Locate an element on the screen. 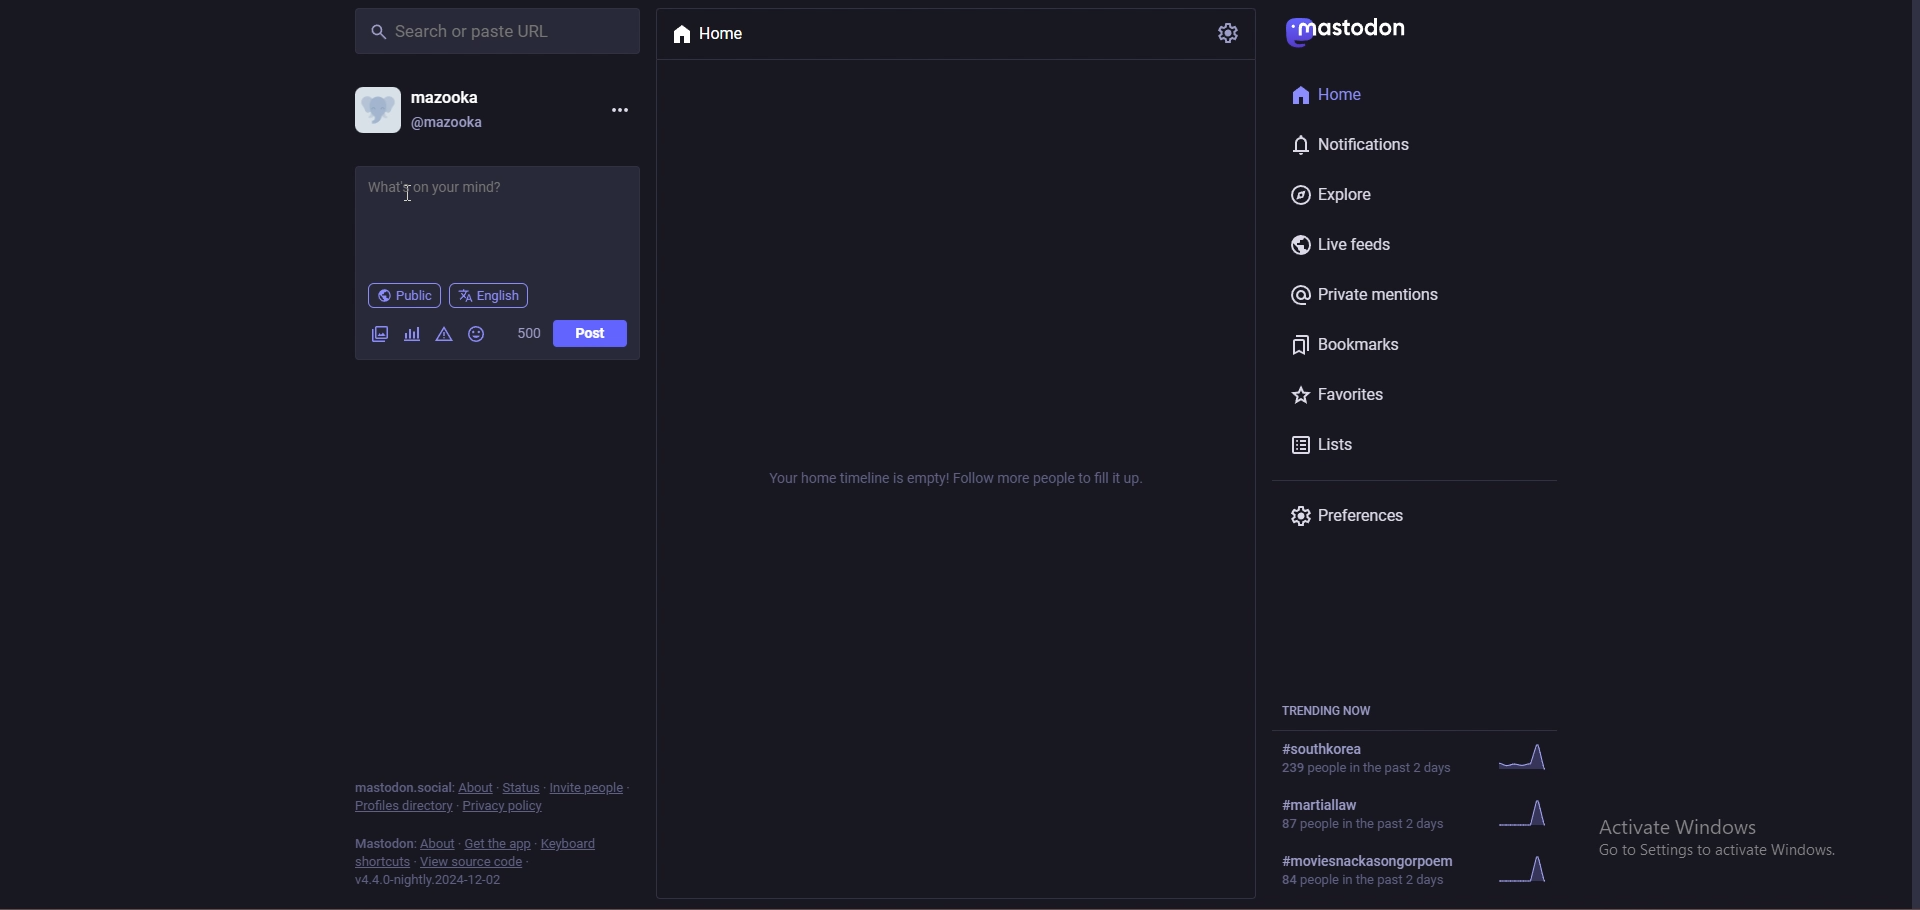 Image resolution: width=1920 pixels, height=910 pixels. live feeds is located at coordinates (1352, 245).